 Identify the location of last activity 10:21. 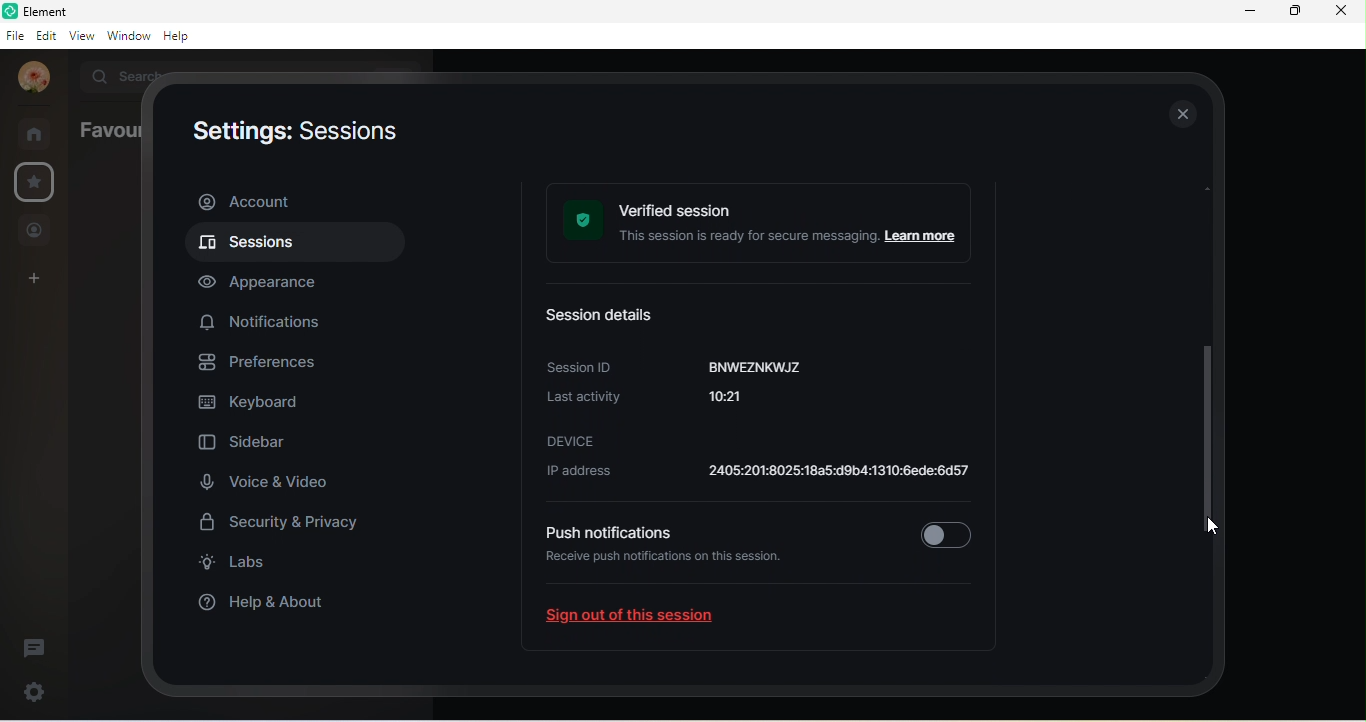
(666, 403).